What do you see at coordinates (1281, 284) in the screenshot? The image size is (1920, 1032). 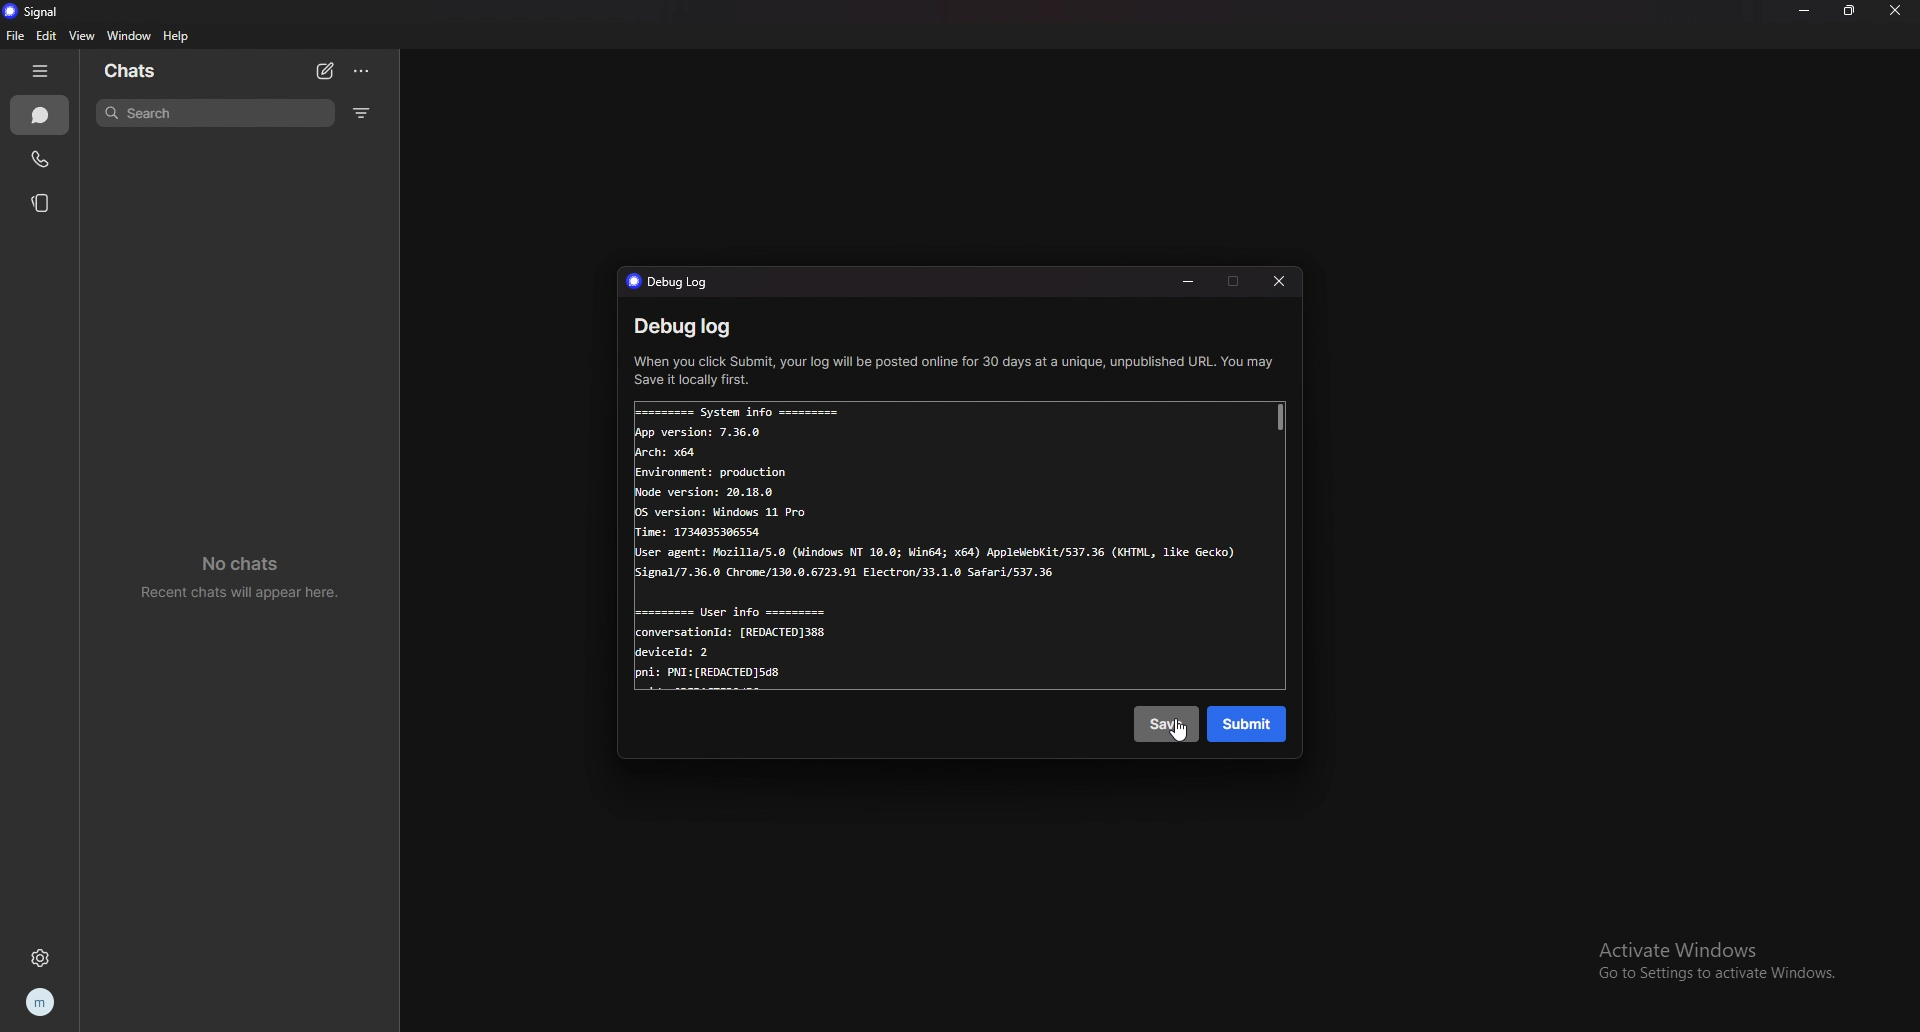 I see `close` at bounding box center [1281, 284].